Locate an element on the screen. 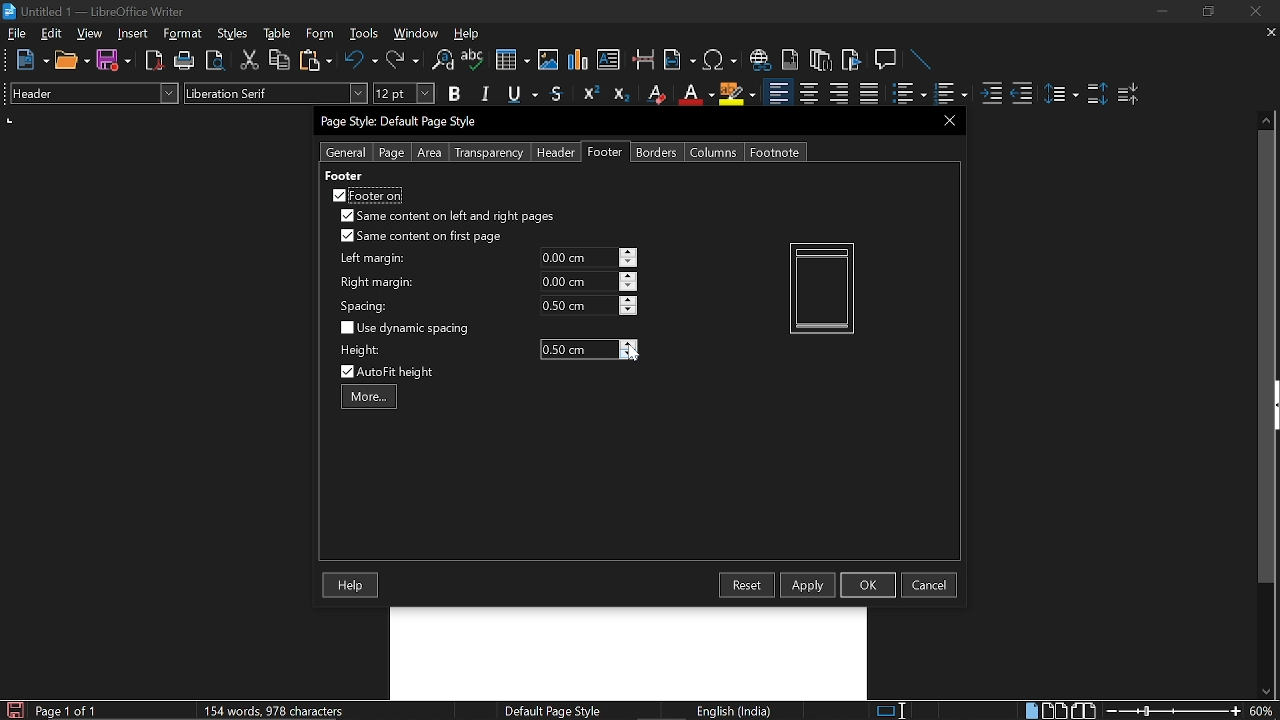 The height and width of the screenshot is (720, 1280). Area is located at coordinates (430, 153).